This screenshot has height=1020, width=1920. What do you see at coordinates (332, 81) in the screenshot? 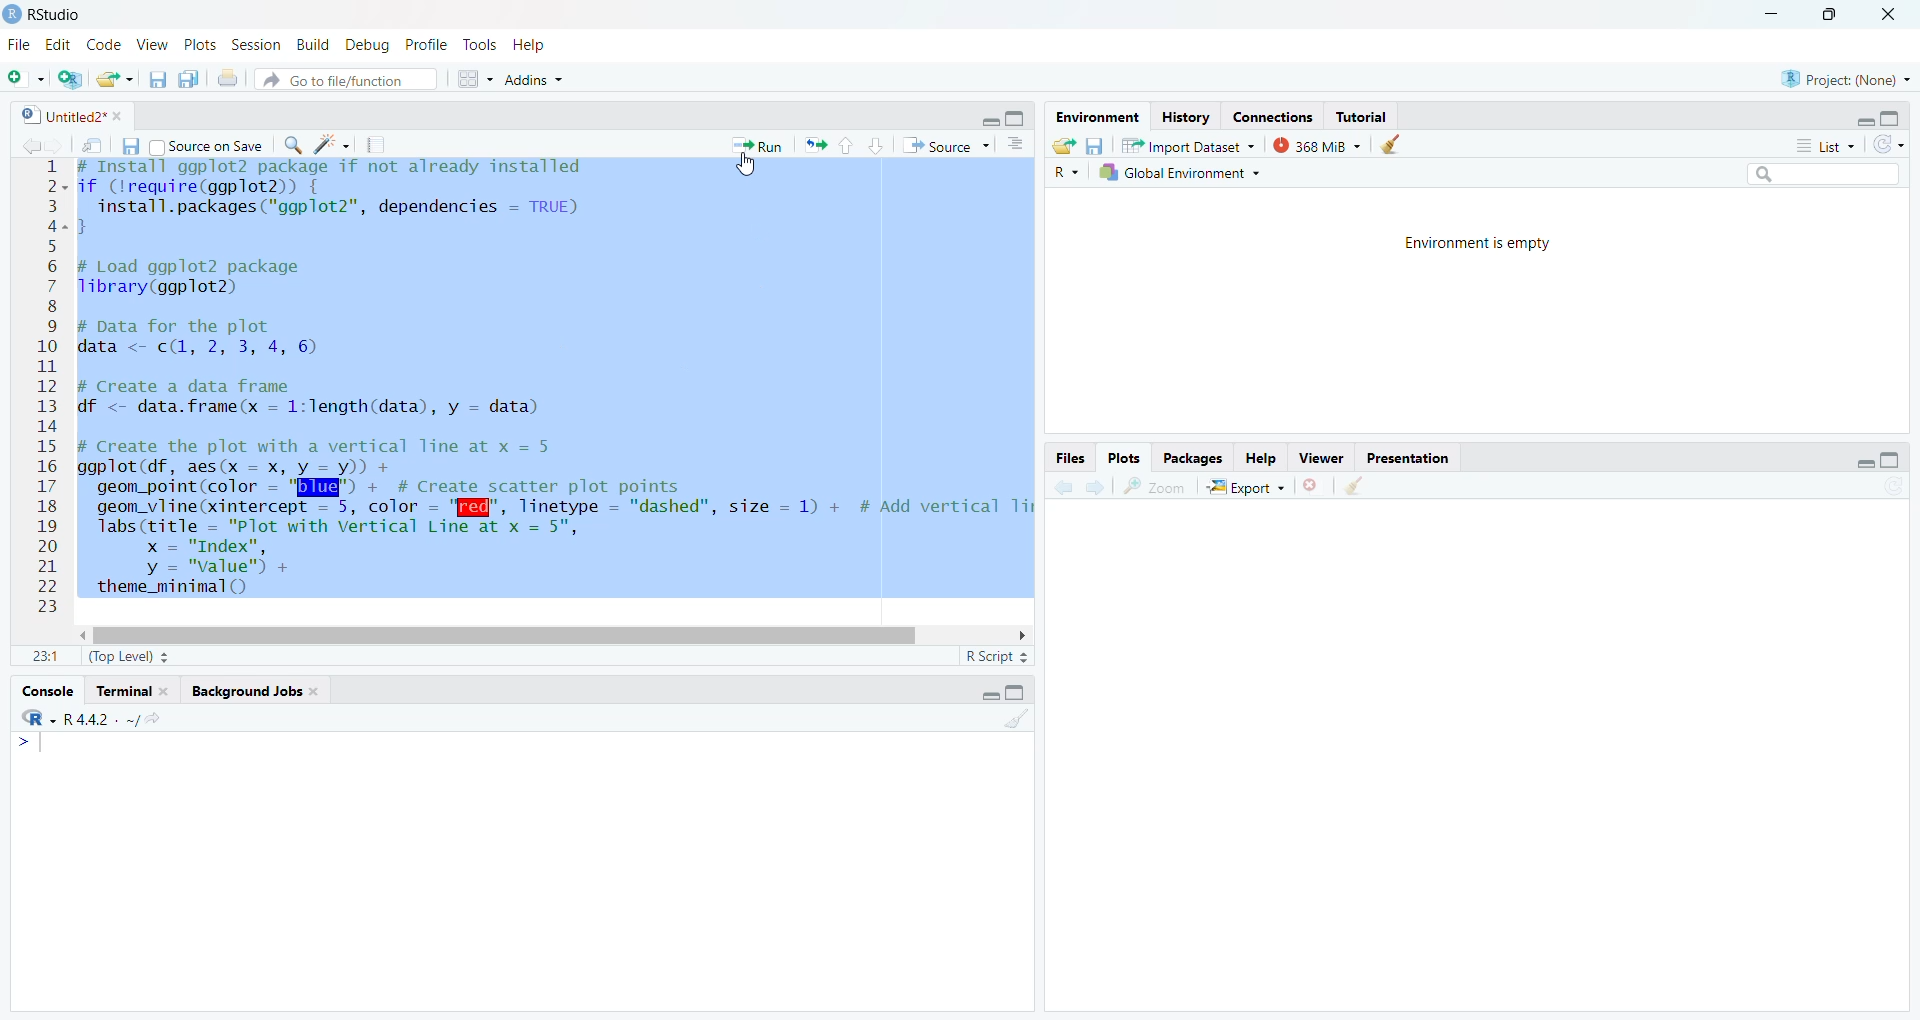
I see `® Go to file/function` at bounding box center [332, 81].